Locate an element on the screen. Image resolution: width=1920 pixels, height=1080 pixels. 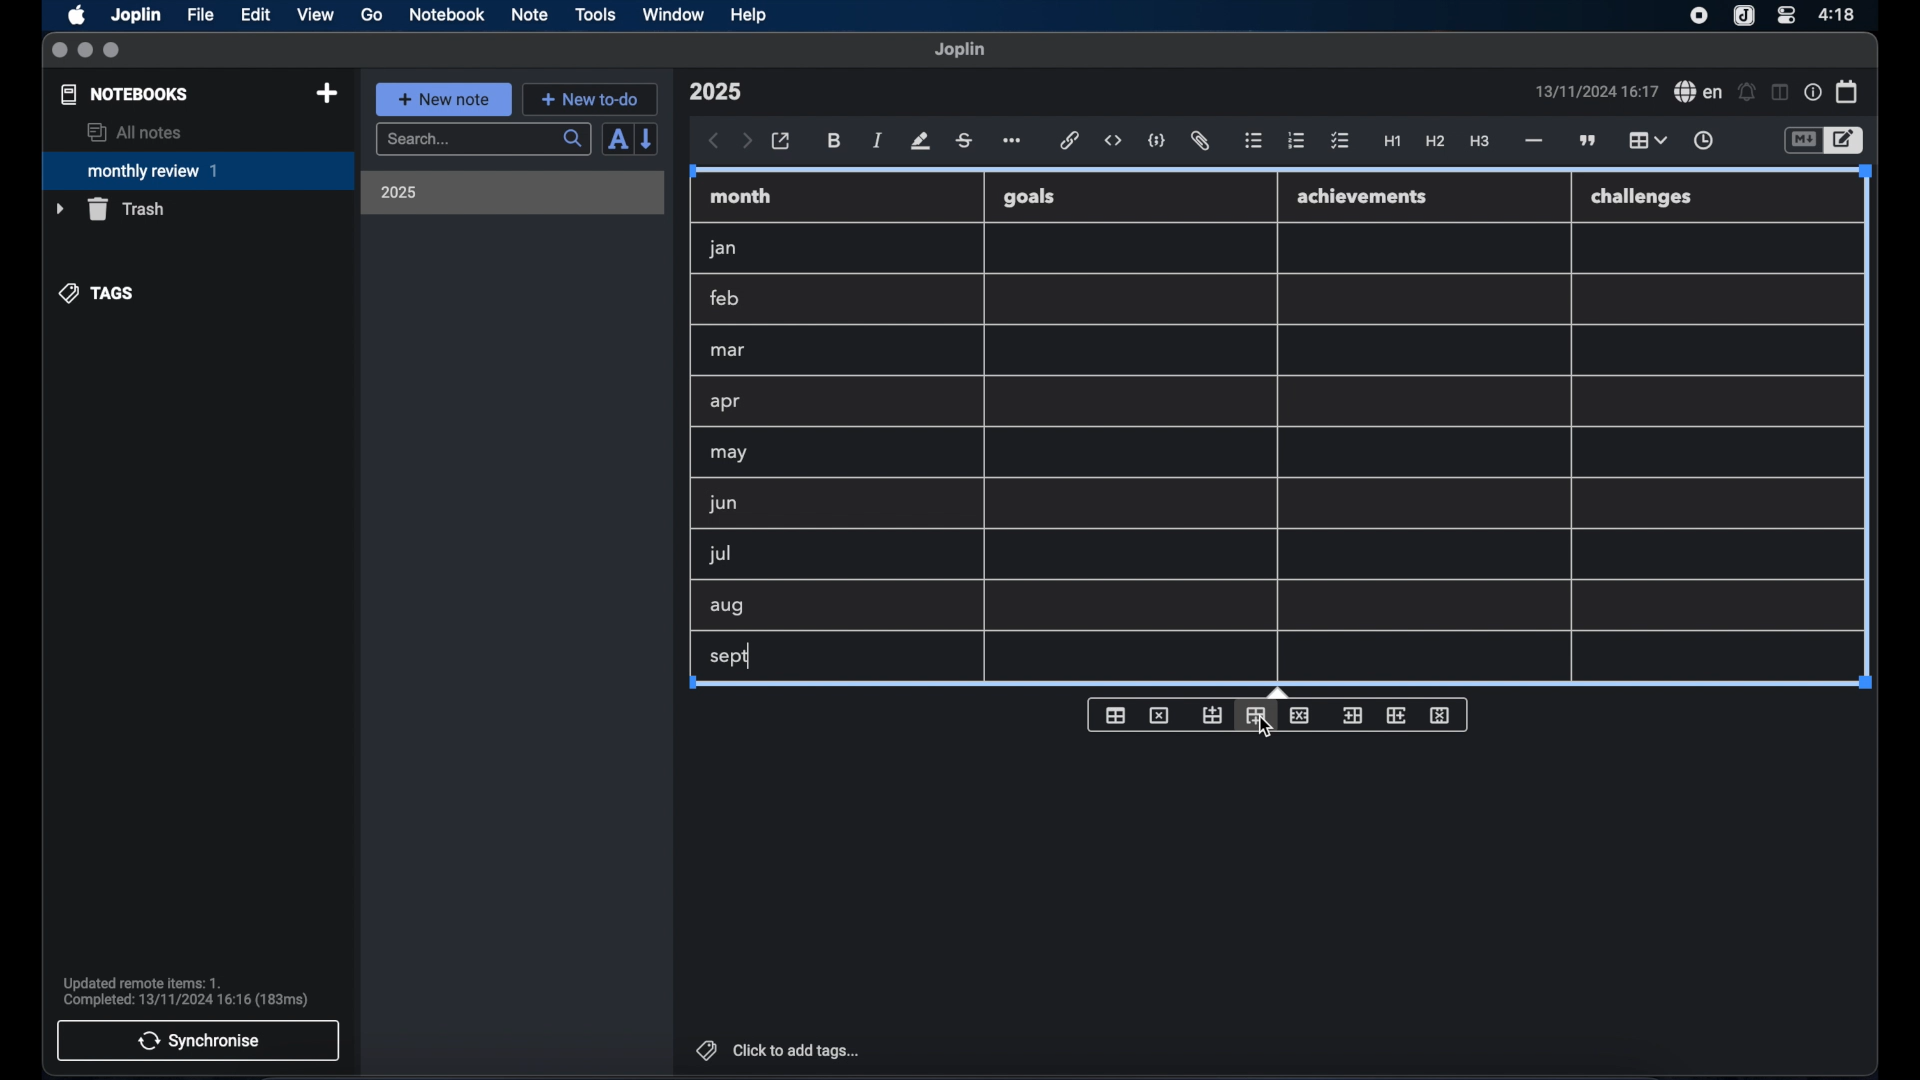
forward is located at coordinates (747, 142).